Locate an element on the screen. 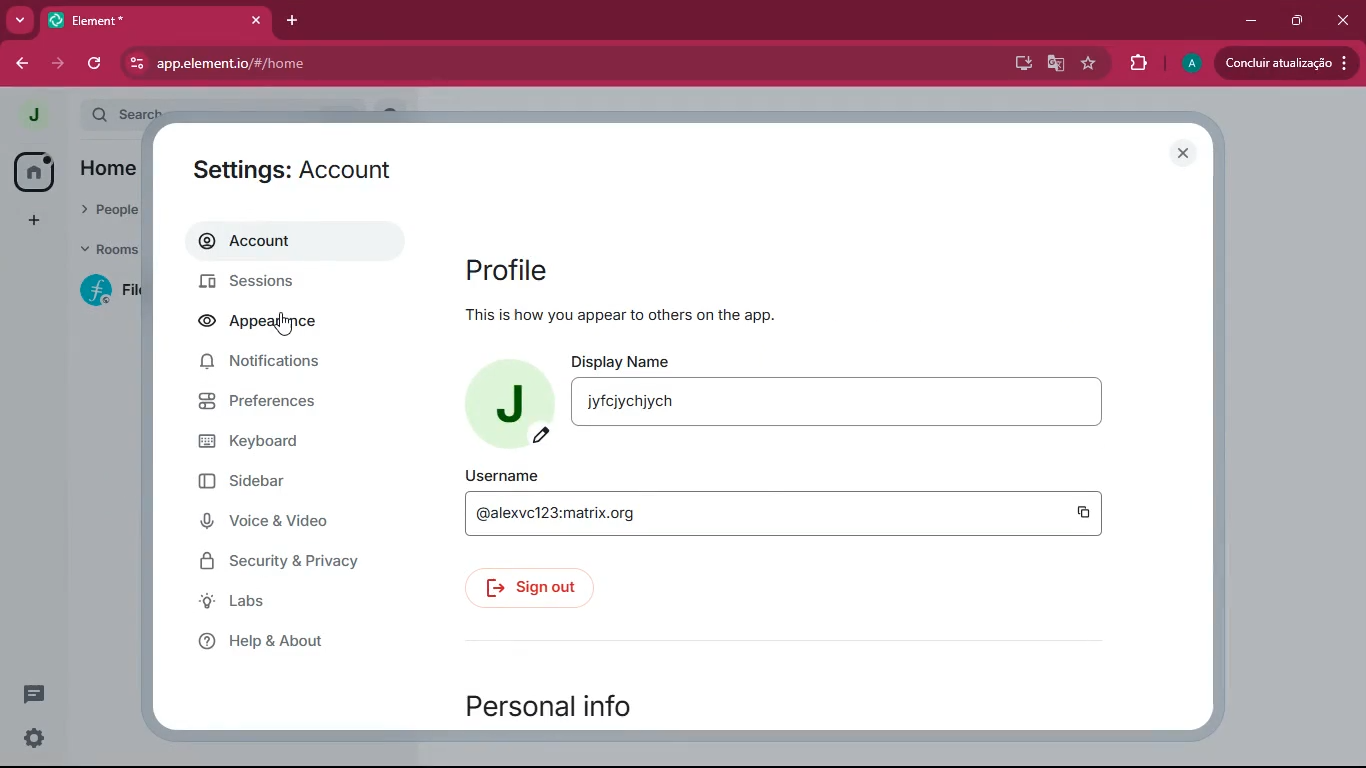 This screenshot has height=768, width=1366. update is located at coordinates (1286, 63).